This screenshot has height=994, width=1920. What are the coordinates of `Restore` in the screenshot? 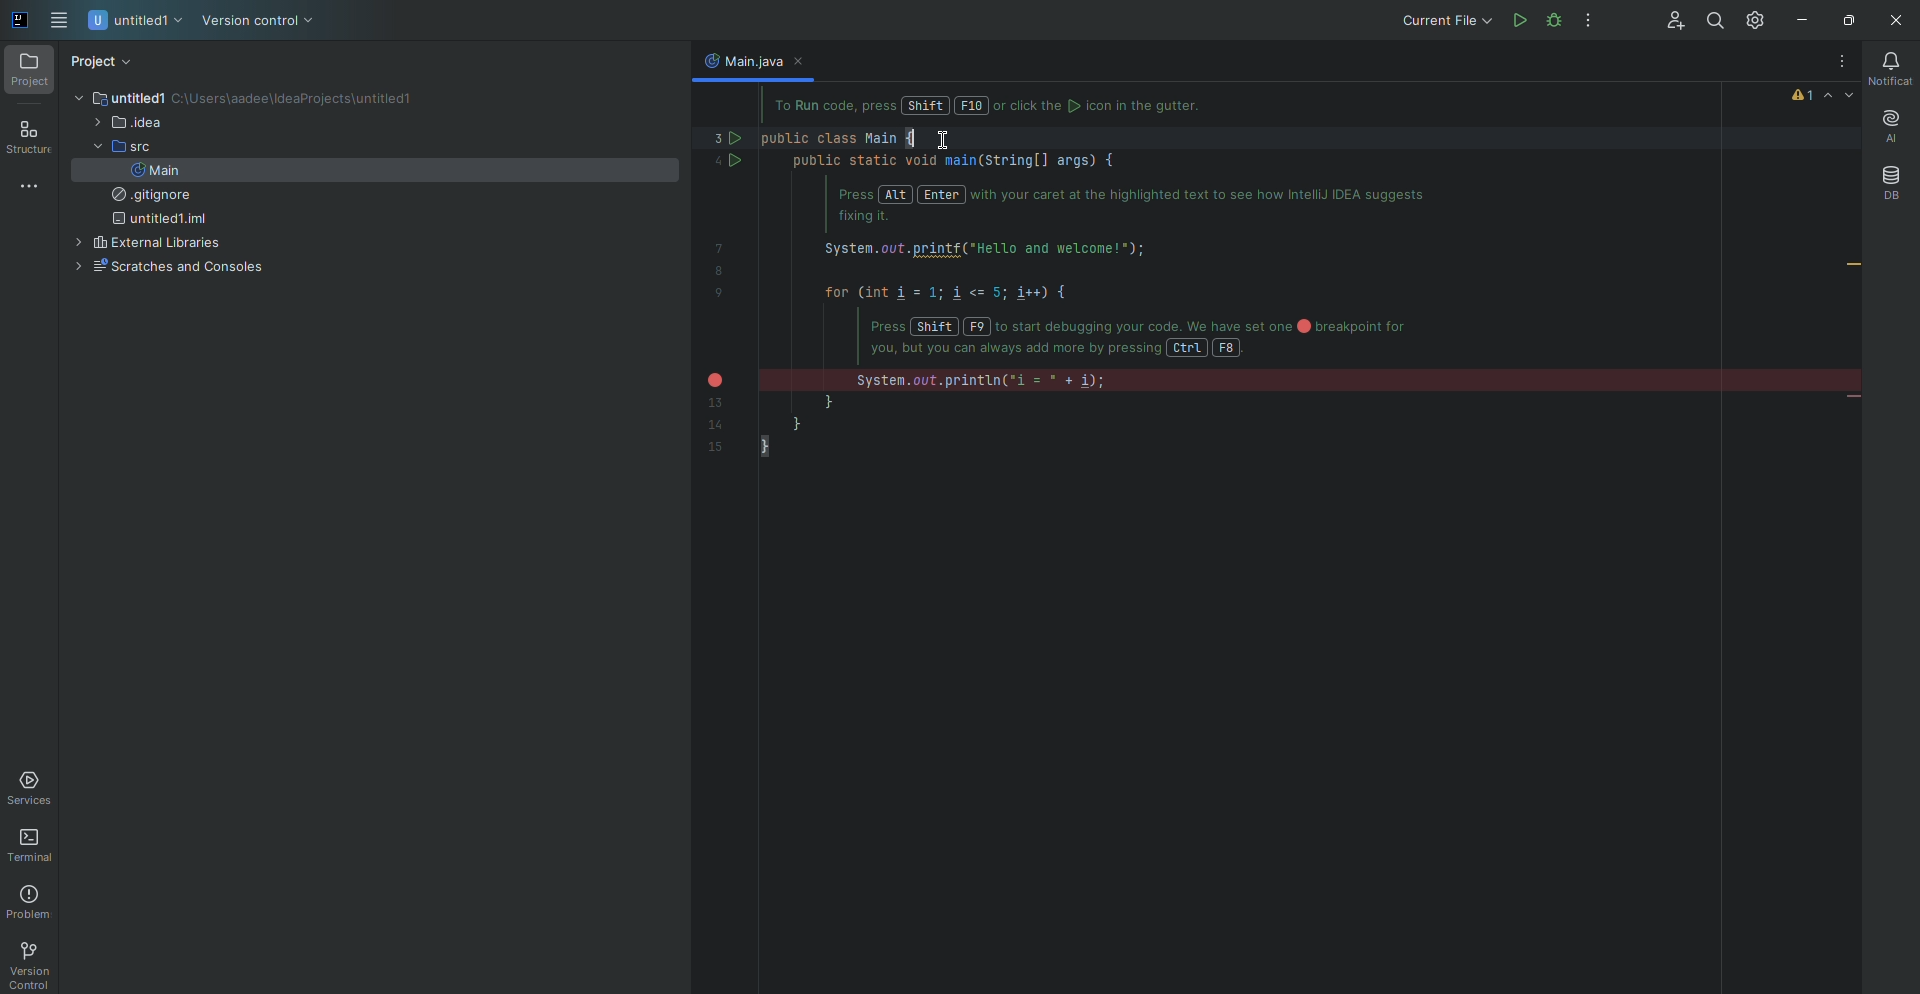 It's located at (1845, 20).